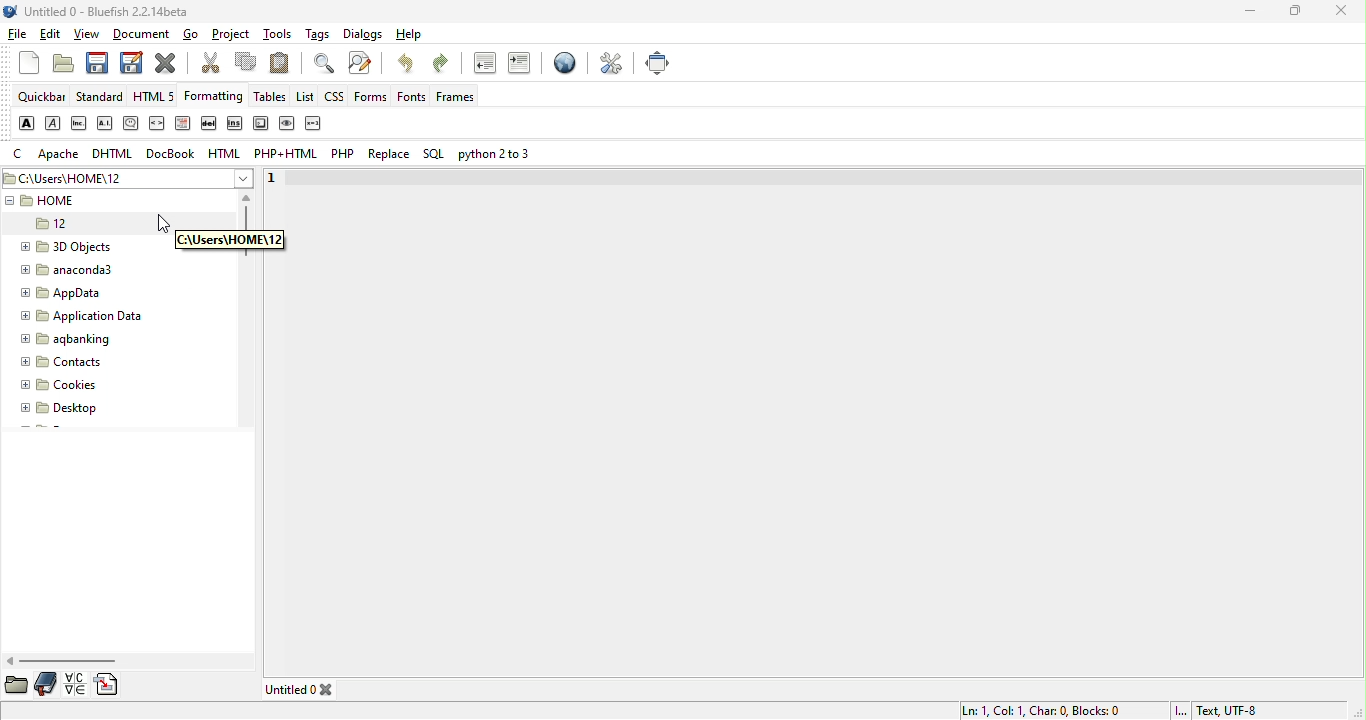 The height and width of the screenshot is (720, 1366). What do you see at coordinates (211, 125) in the screenshot?
I see `delete` at bounding box center [211, 125].